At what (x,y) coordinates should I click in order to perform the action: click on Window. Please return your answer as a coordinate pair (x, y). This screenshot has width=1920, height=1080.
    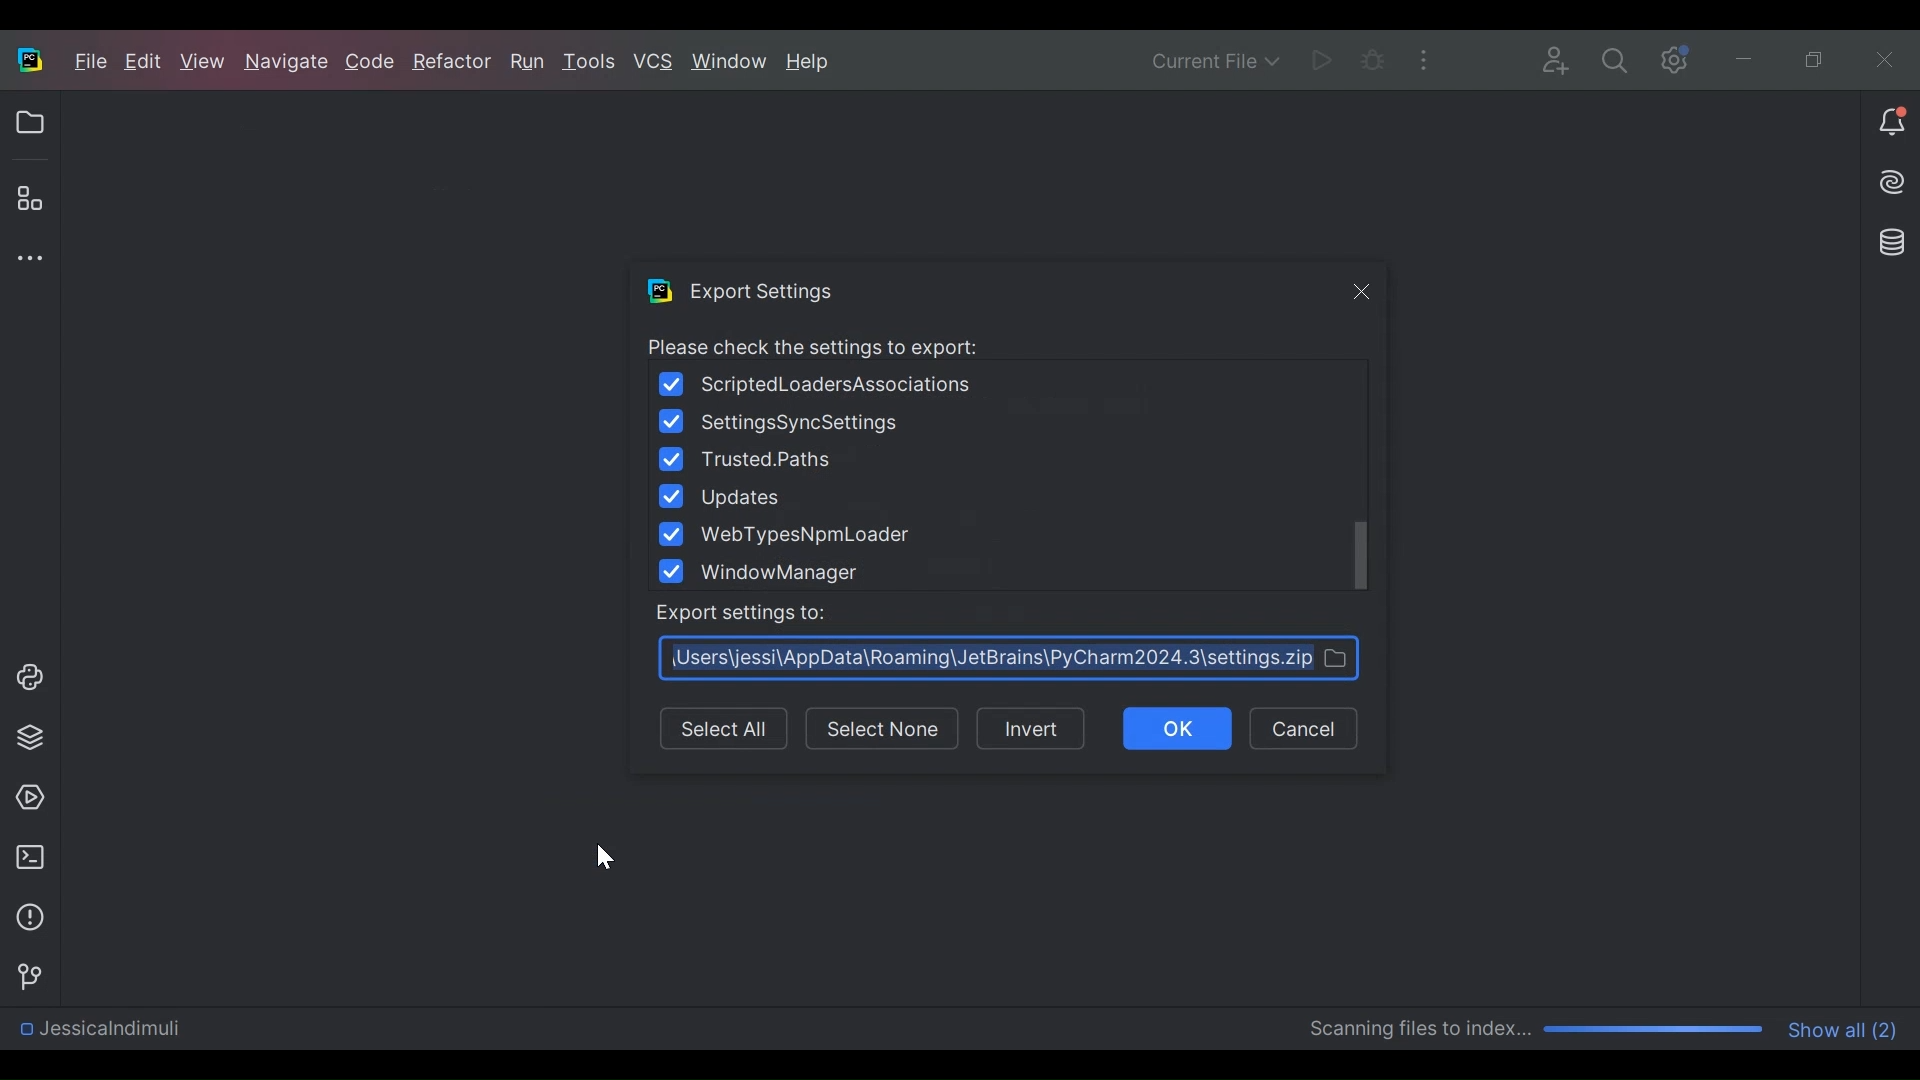
    Looking at the image, I should click on (730, 61).